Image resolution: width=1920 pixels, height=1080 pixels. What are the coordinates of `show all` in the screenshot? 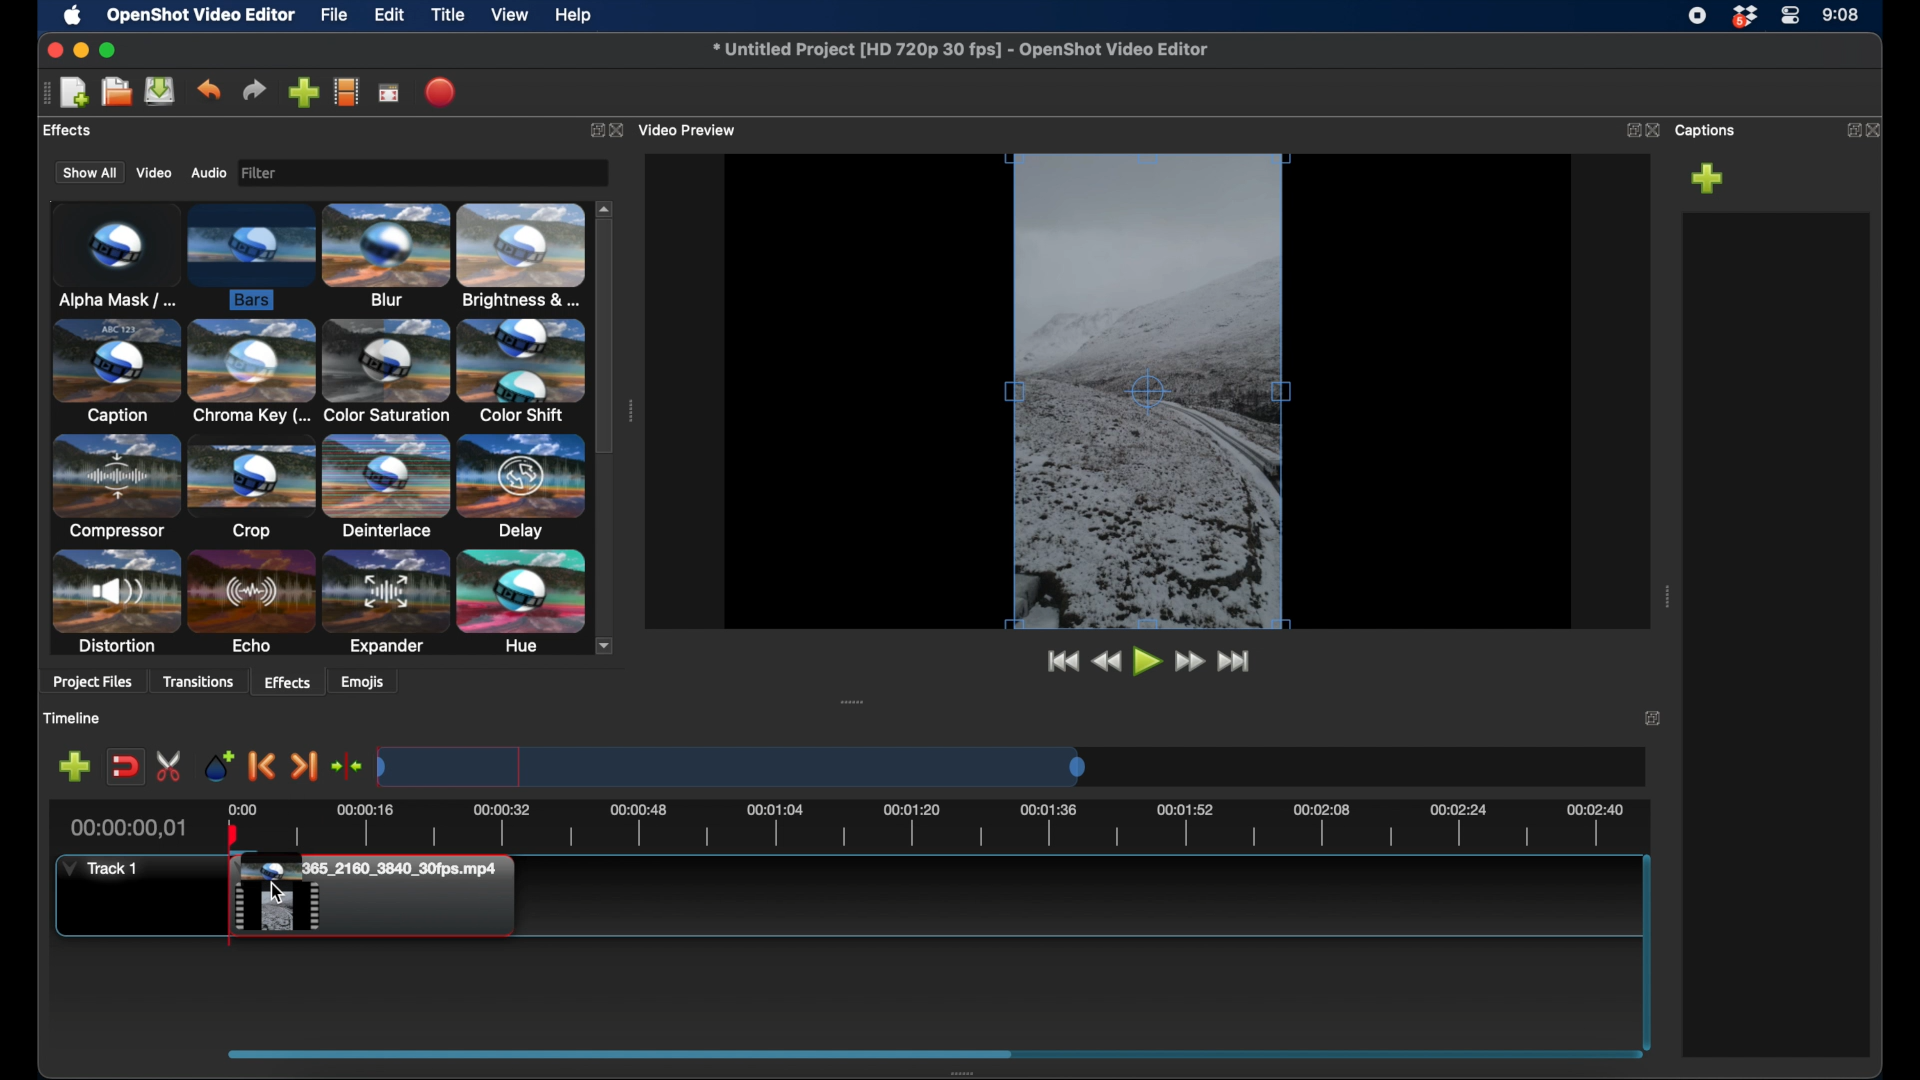 It's located at (87, 174).